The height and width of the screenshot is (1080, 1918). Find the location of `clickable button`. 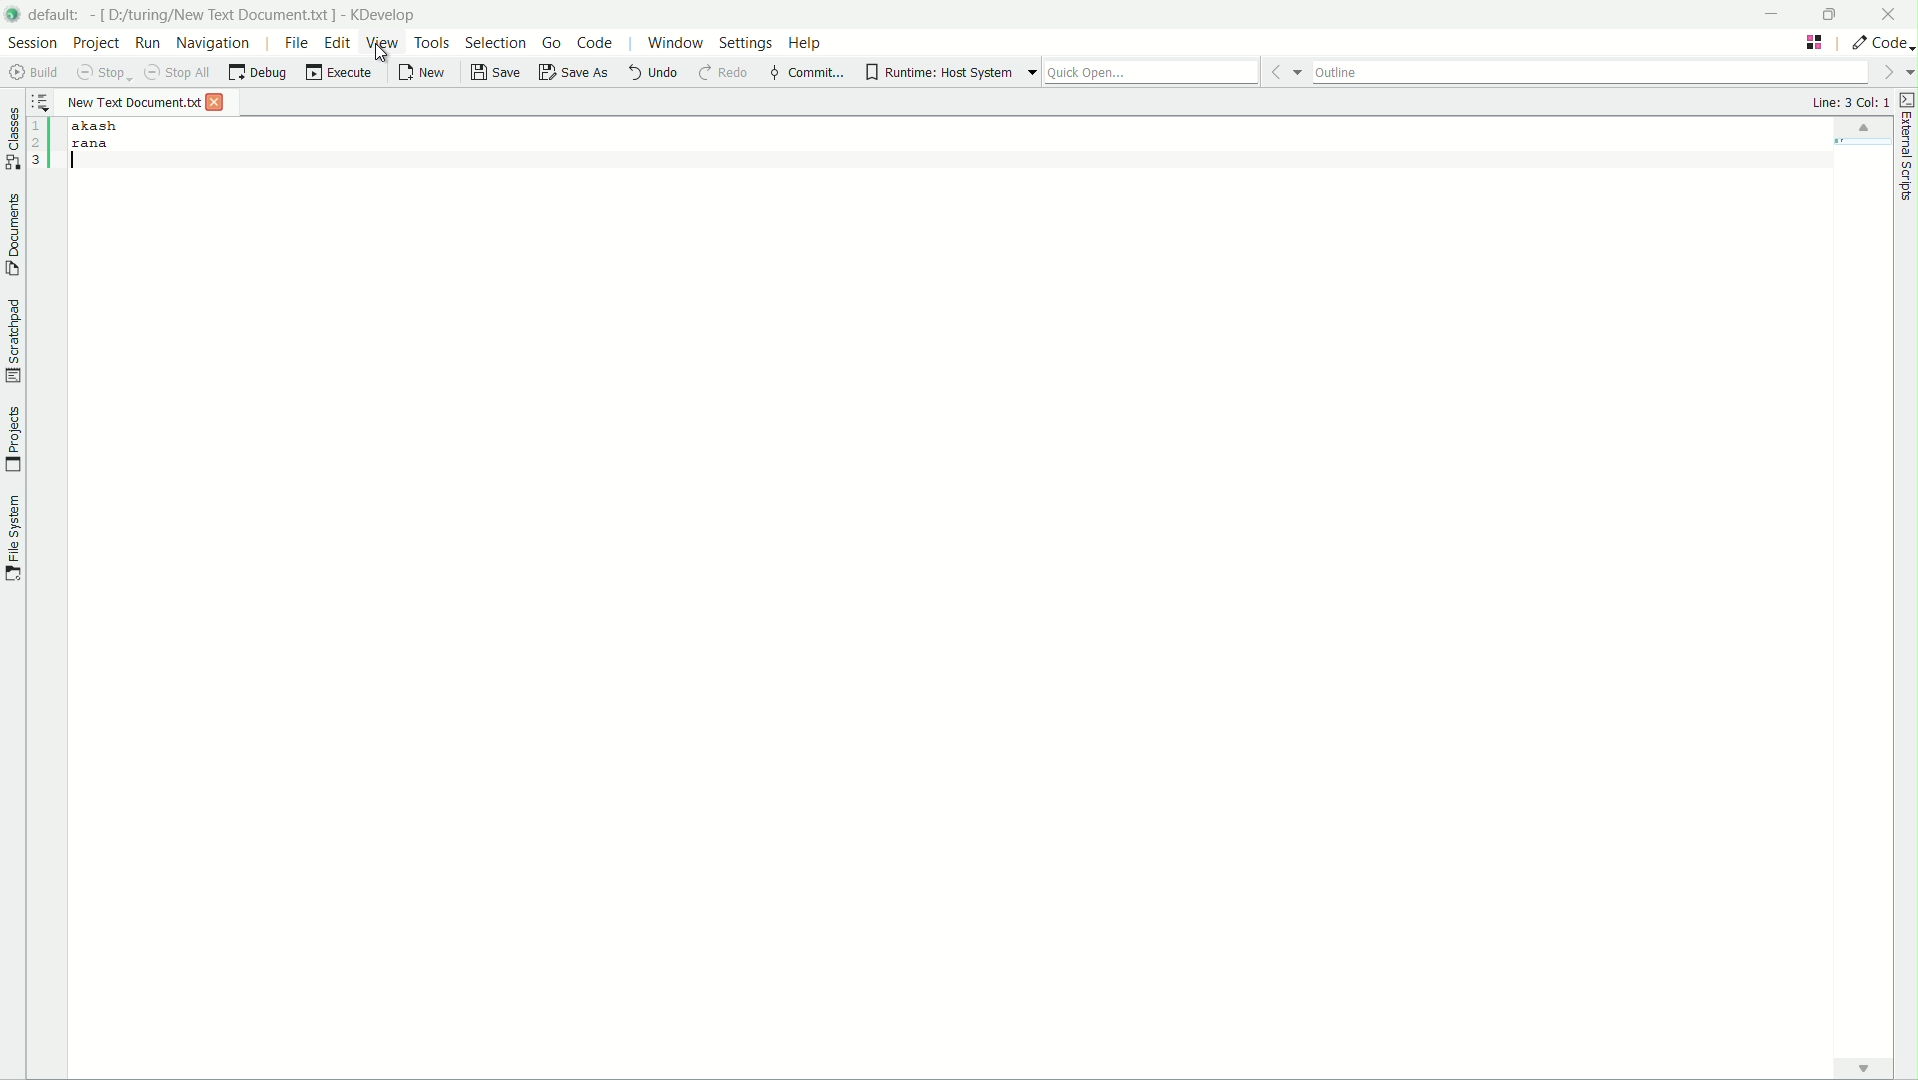

clickable button is located at coordinates (1863, 1068).